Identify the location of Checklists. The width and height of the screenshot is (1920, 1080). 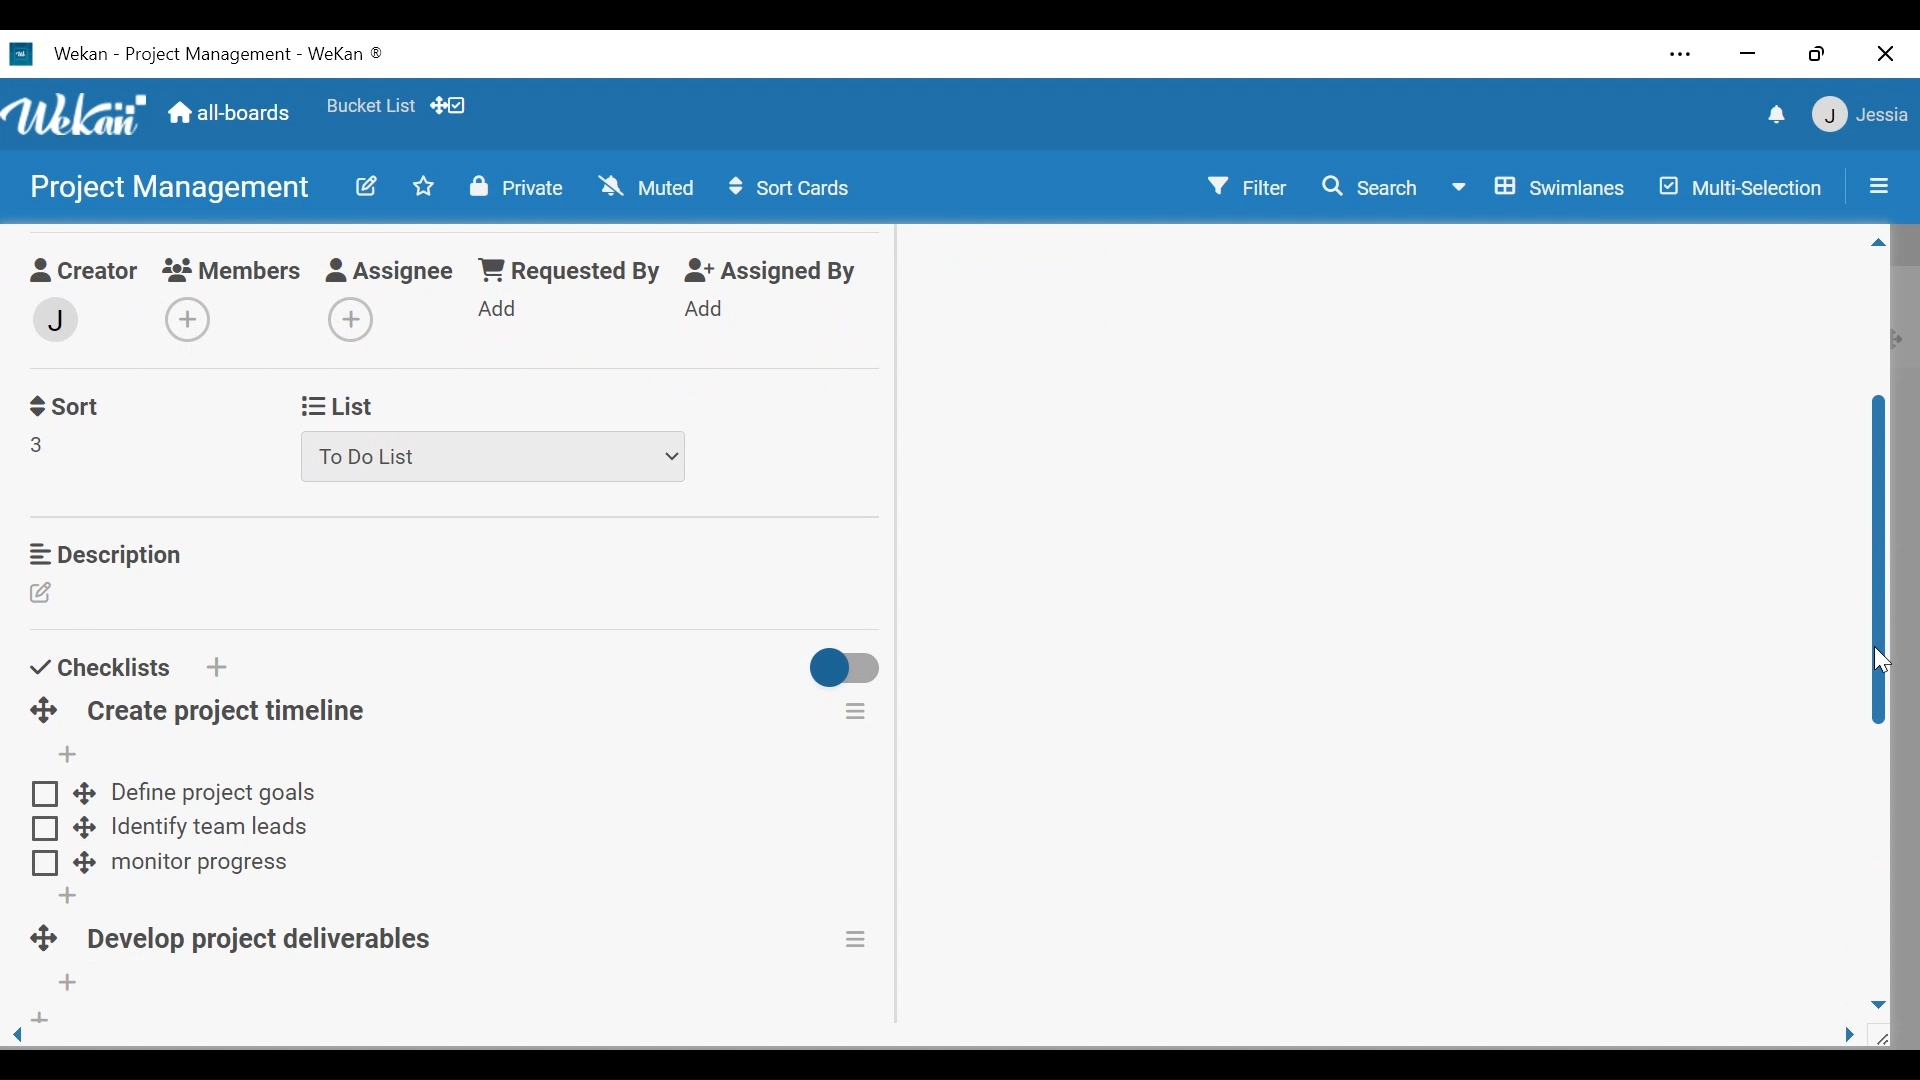
(99, 667).